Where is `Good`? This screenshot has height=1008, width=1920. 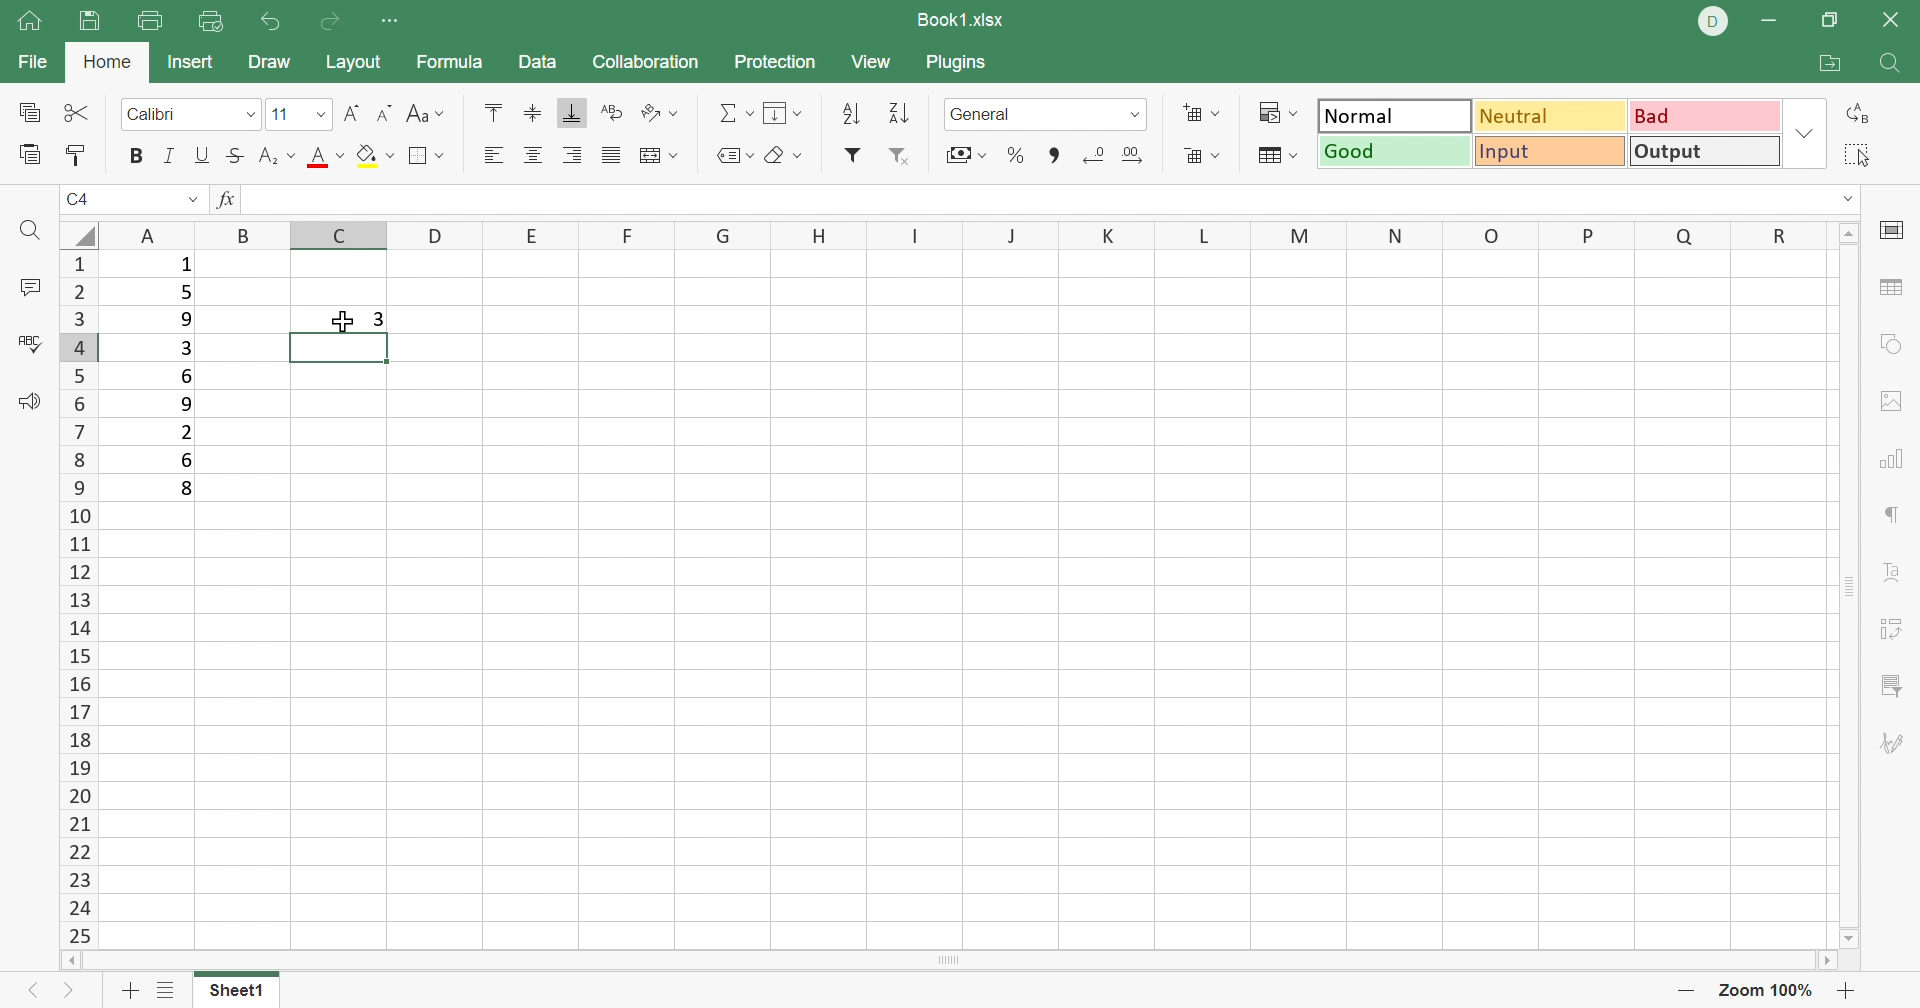
Good is located at coordinates (1396, 151).